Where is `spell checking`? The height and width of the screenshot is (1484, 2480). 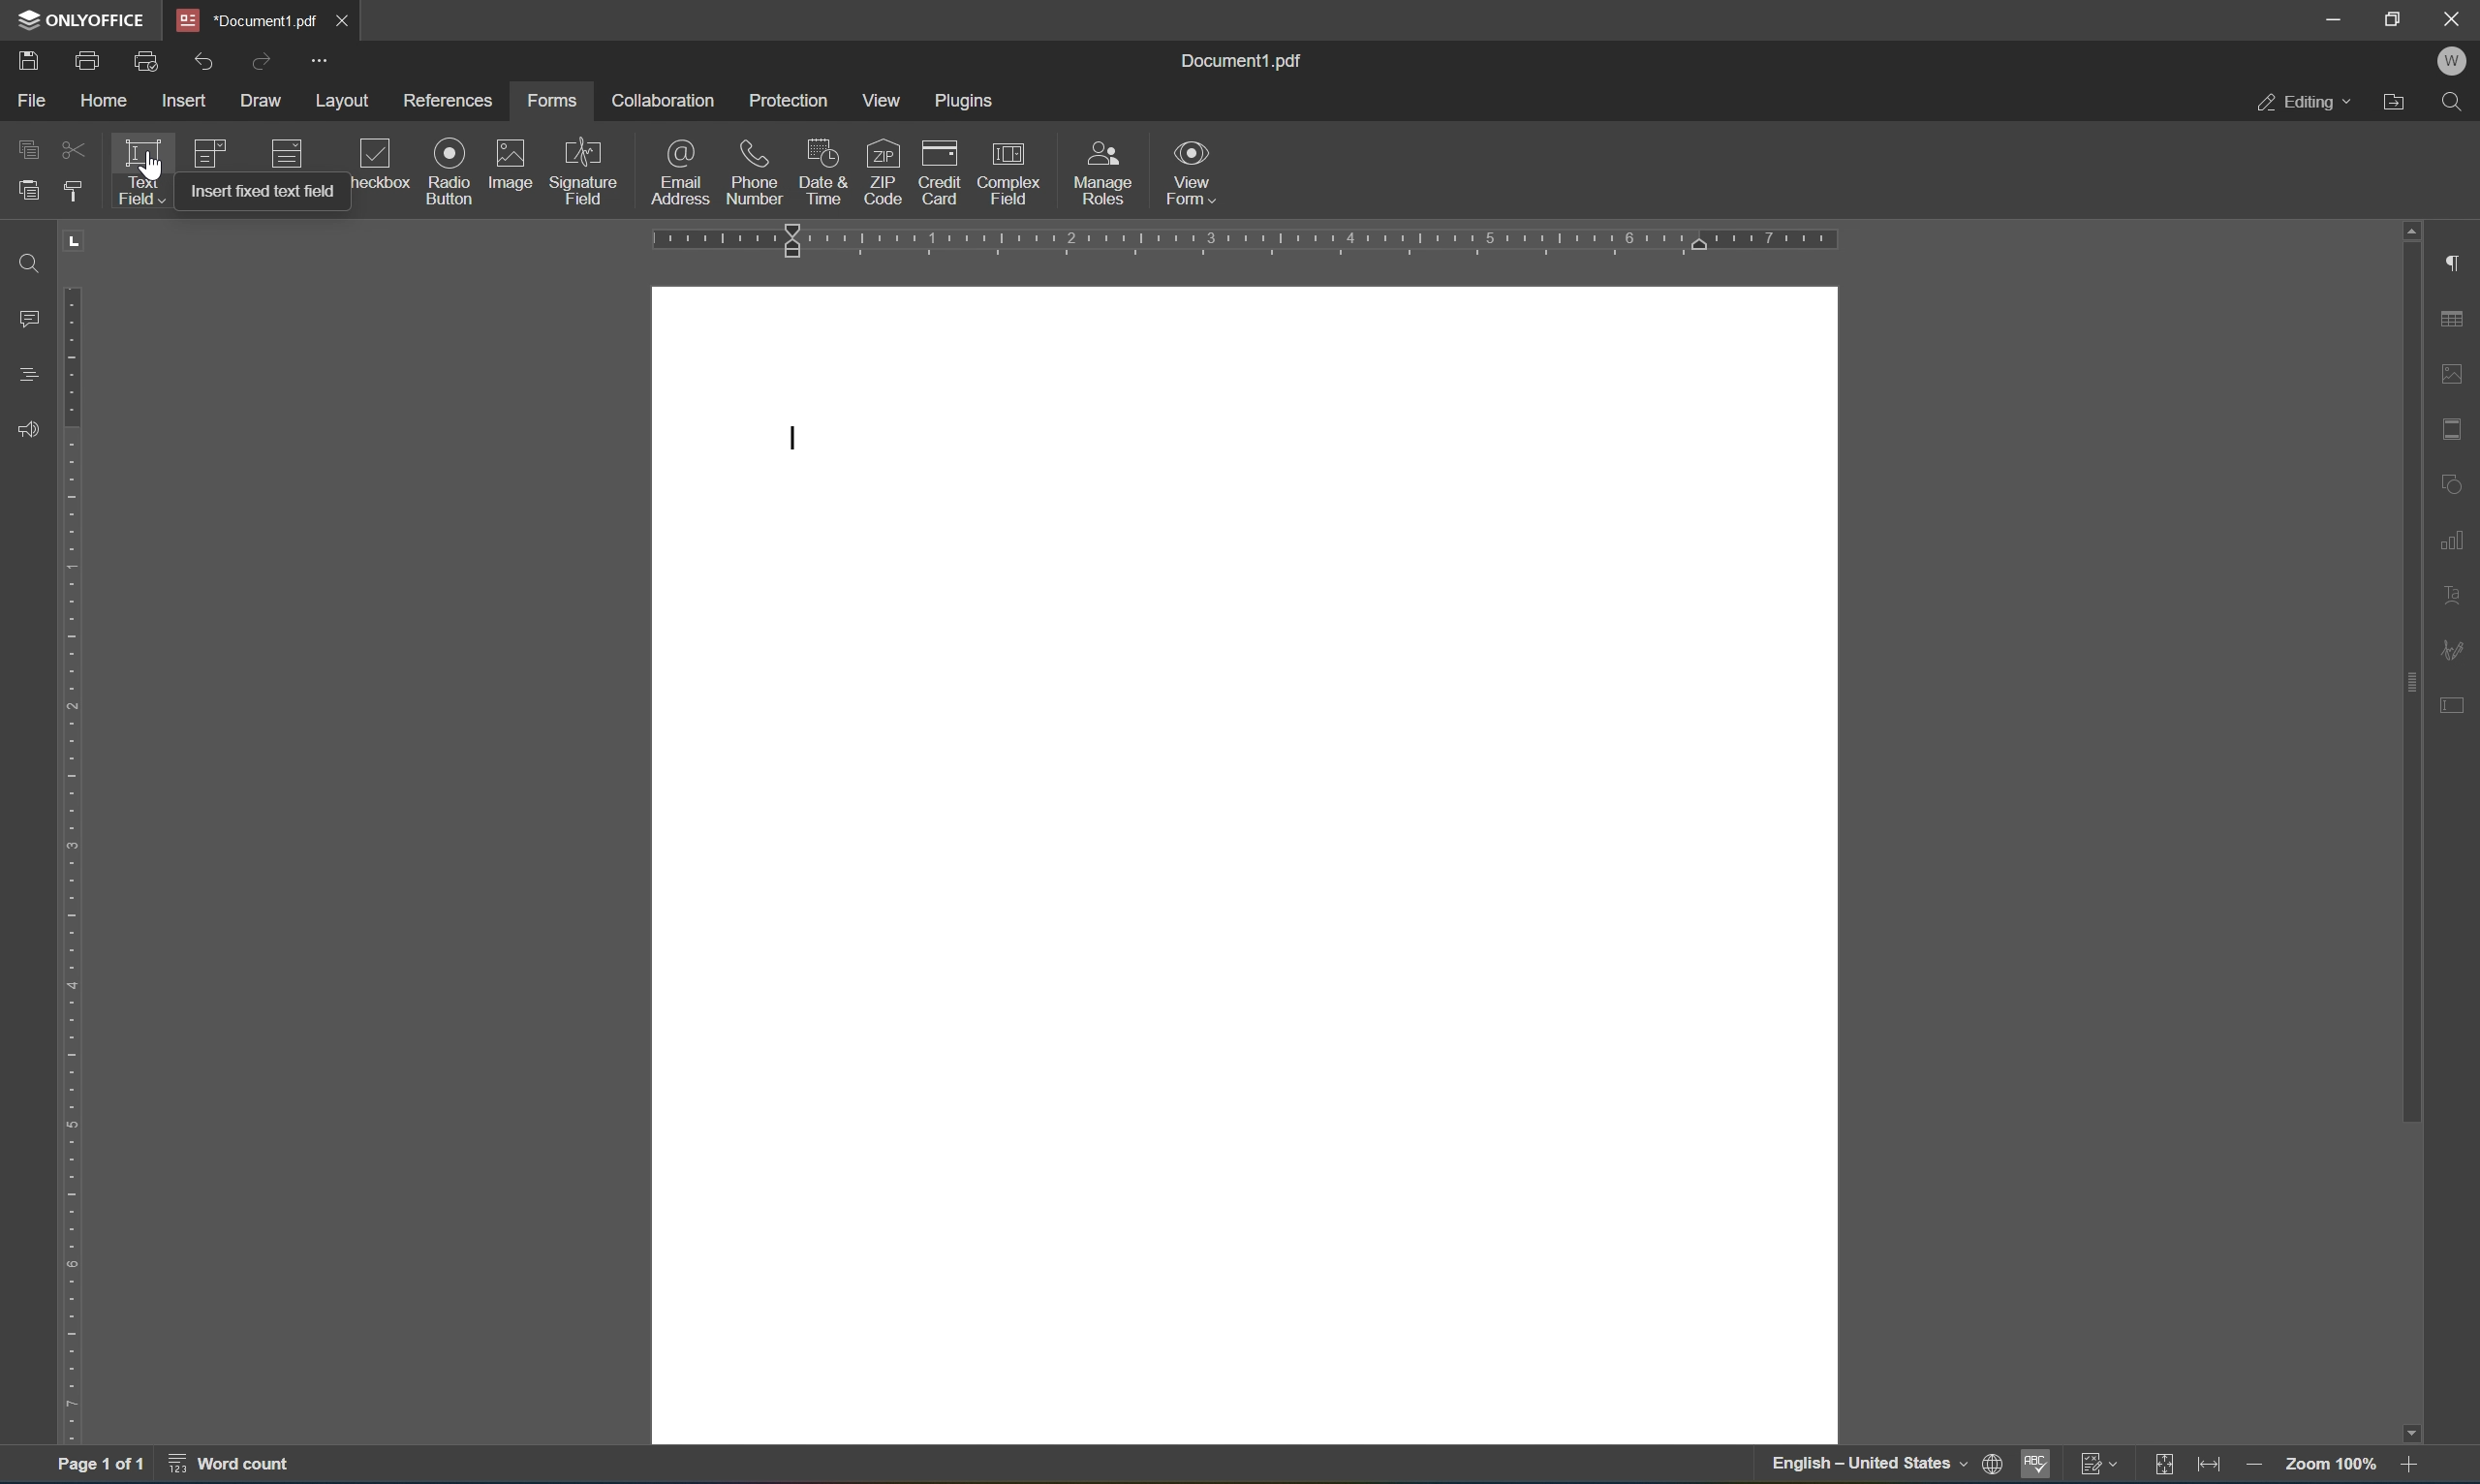
spell checking is located at coordinates (2036, 1469).